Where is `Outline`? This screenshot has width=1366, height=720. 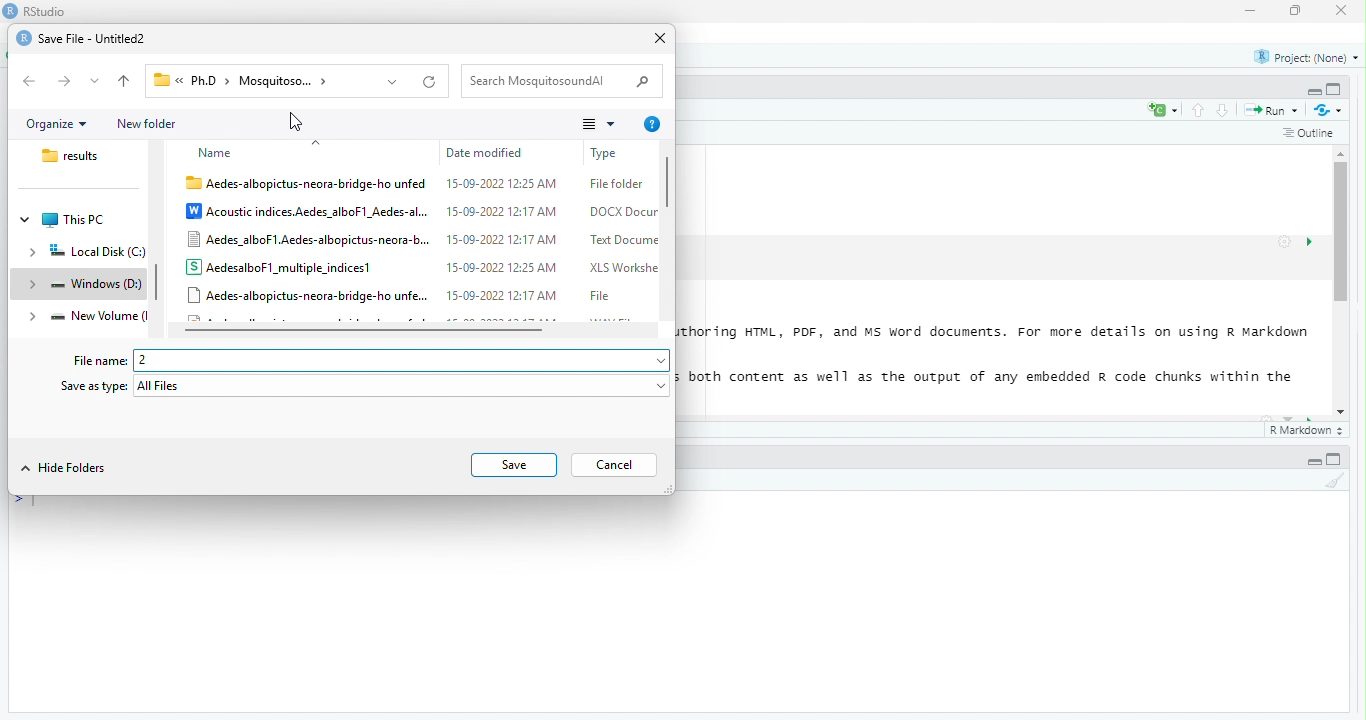 Outline is located at coordinates (1310, 134).